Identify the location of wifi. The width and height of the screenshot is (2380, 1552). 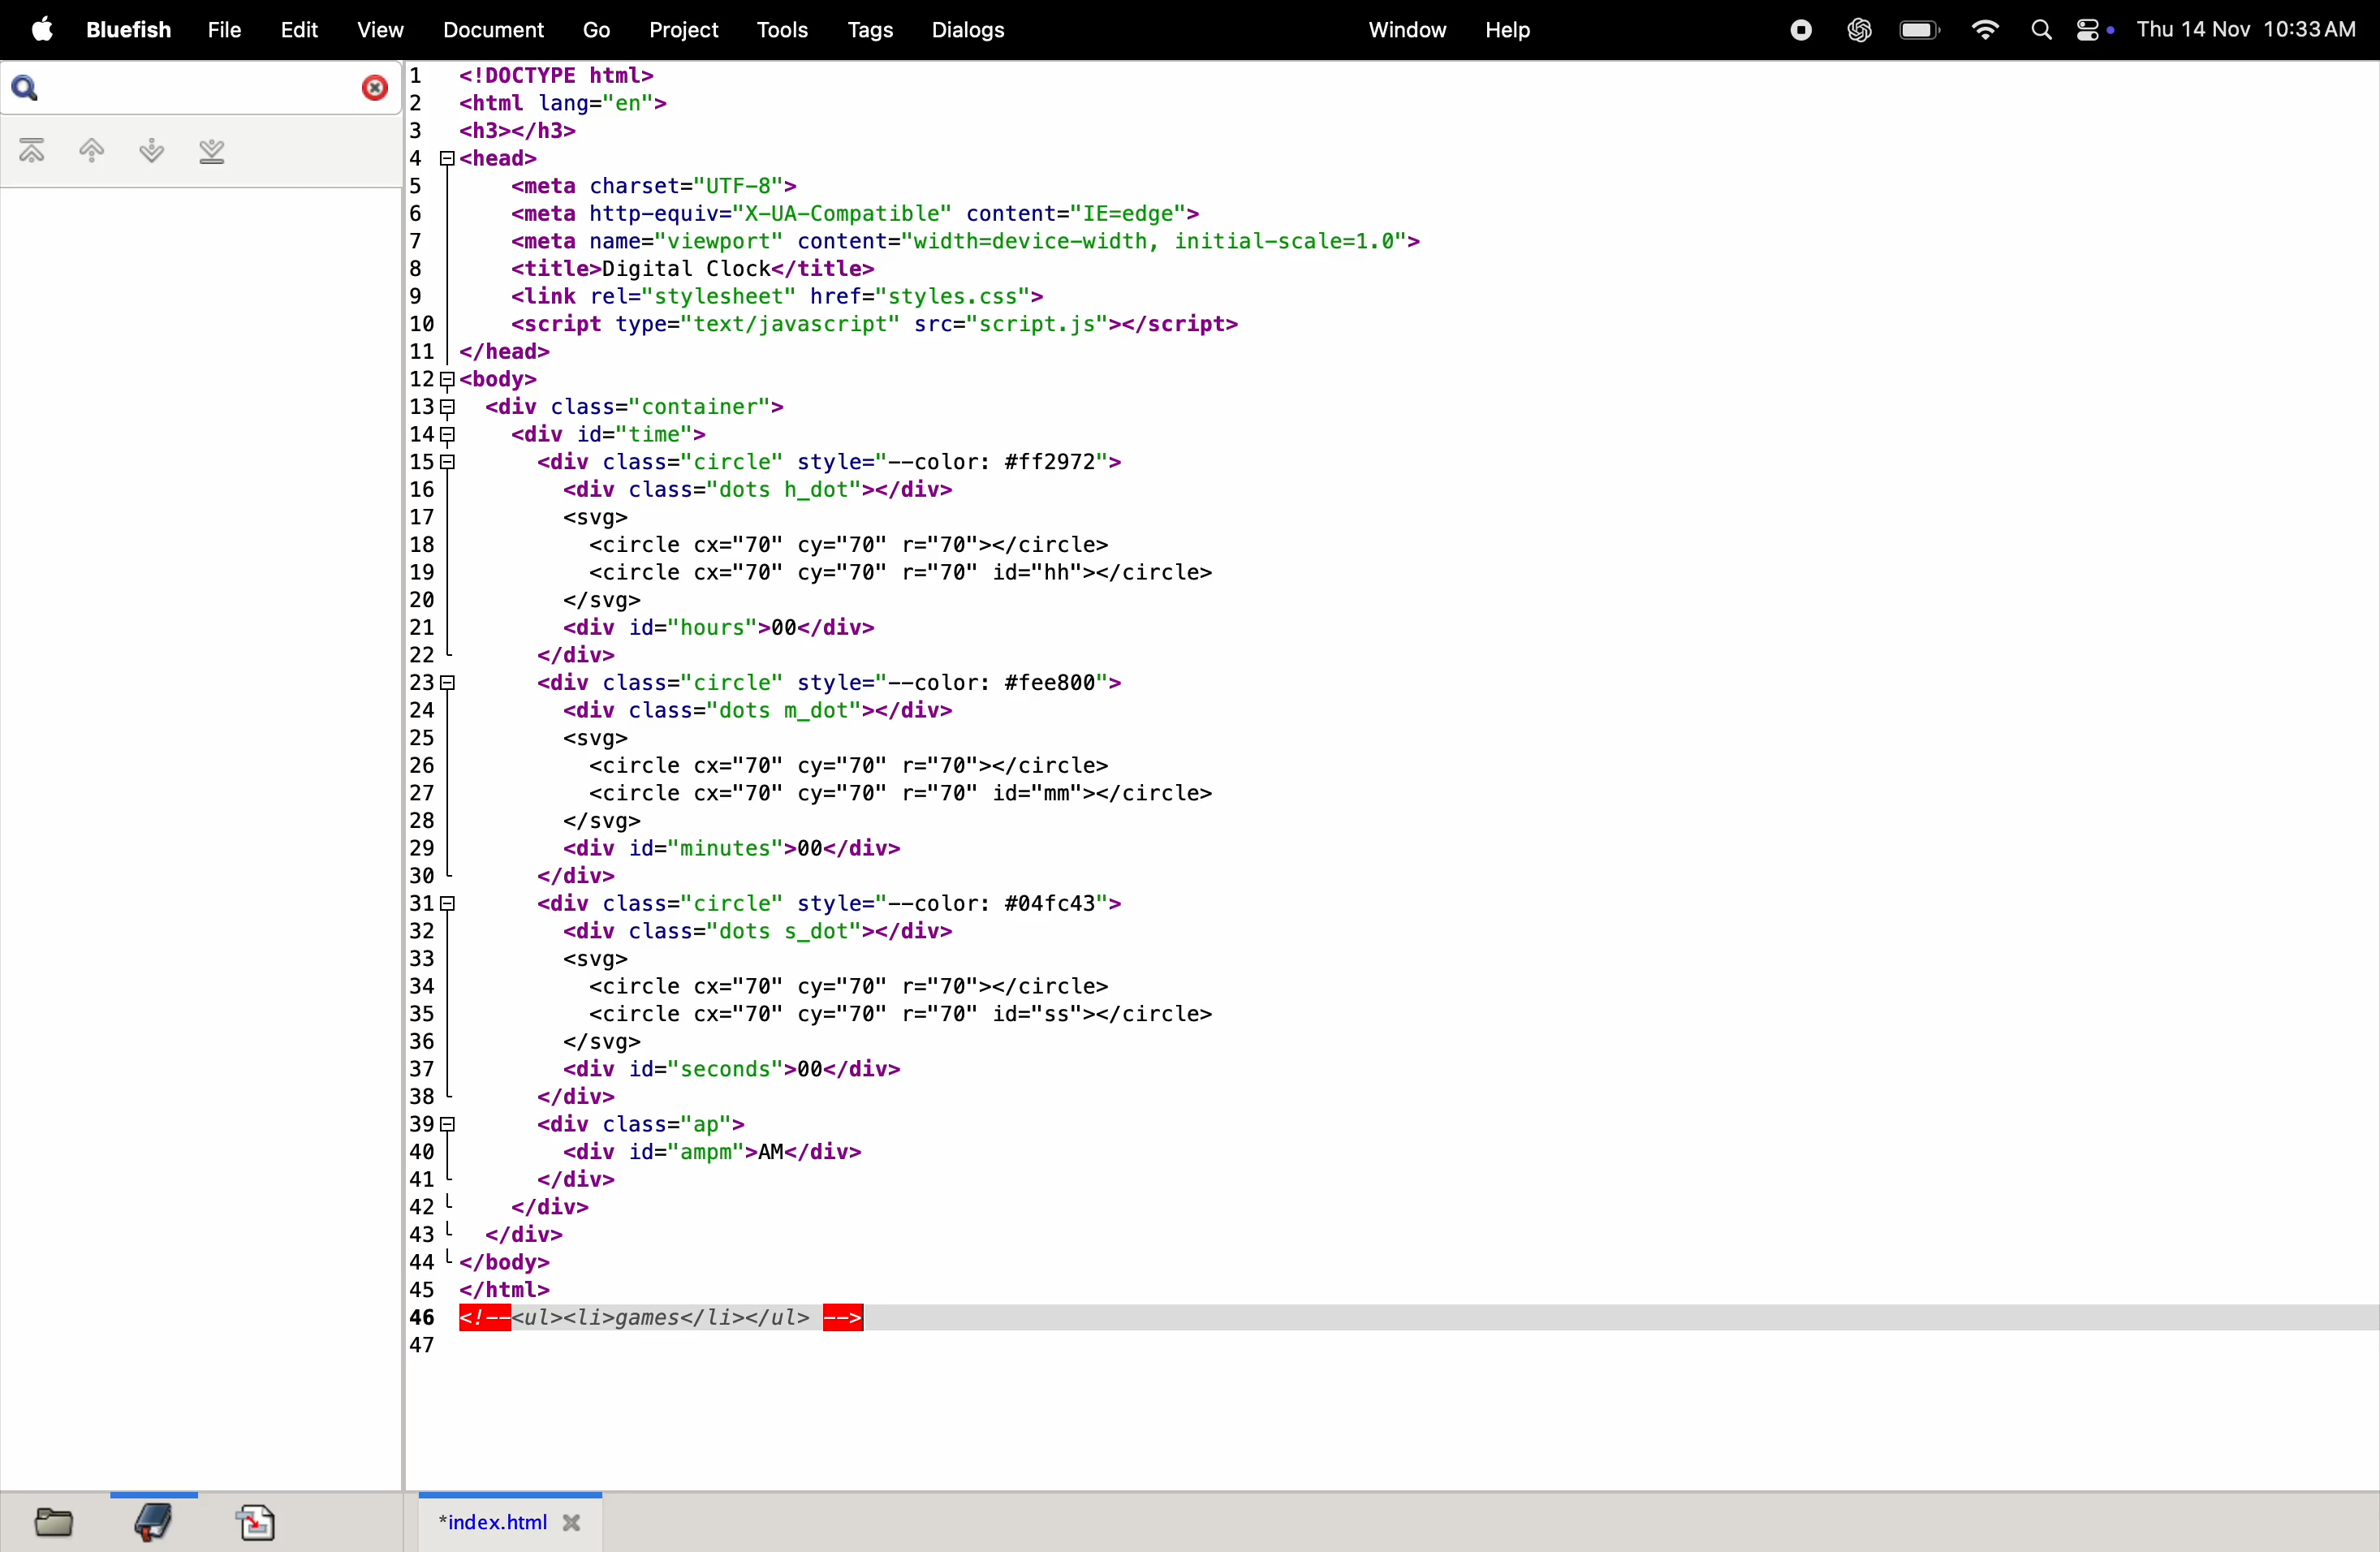
(1982, 28).